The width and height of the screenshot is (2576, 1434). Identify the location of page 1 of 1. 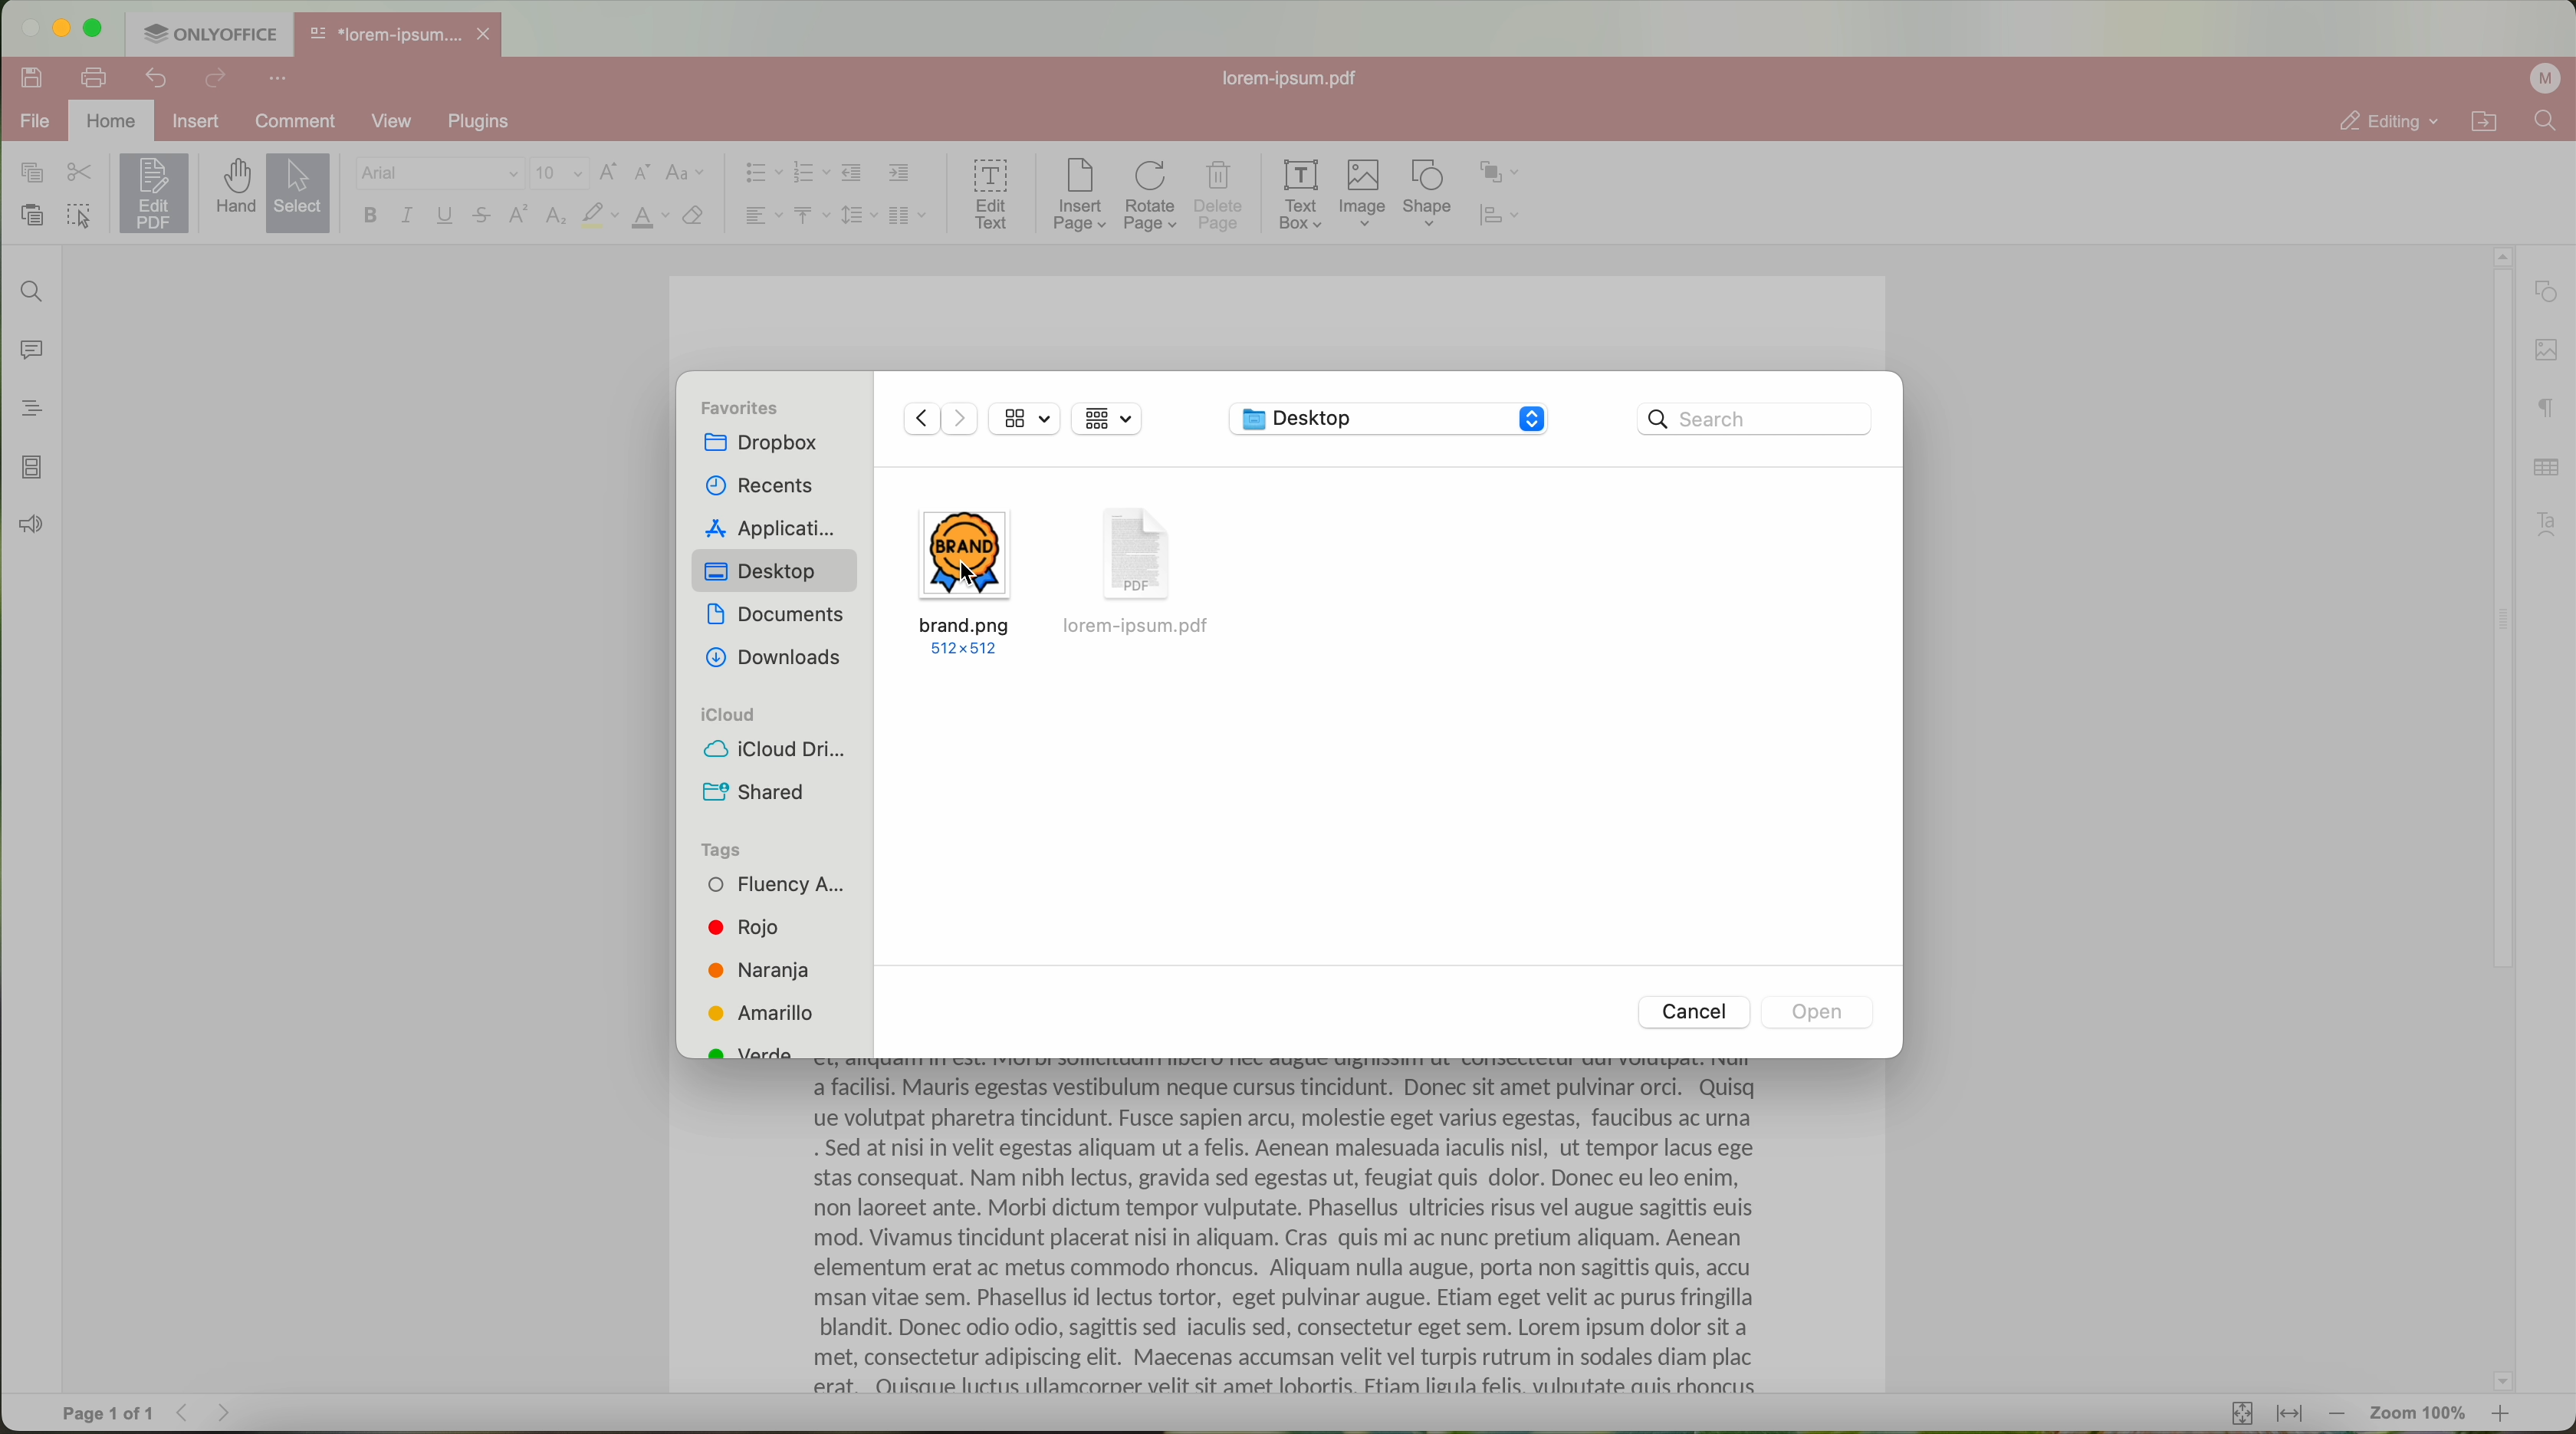
(108, 1414).